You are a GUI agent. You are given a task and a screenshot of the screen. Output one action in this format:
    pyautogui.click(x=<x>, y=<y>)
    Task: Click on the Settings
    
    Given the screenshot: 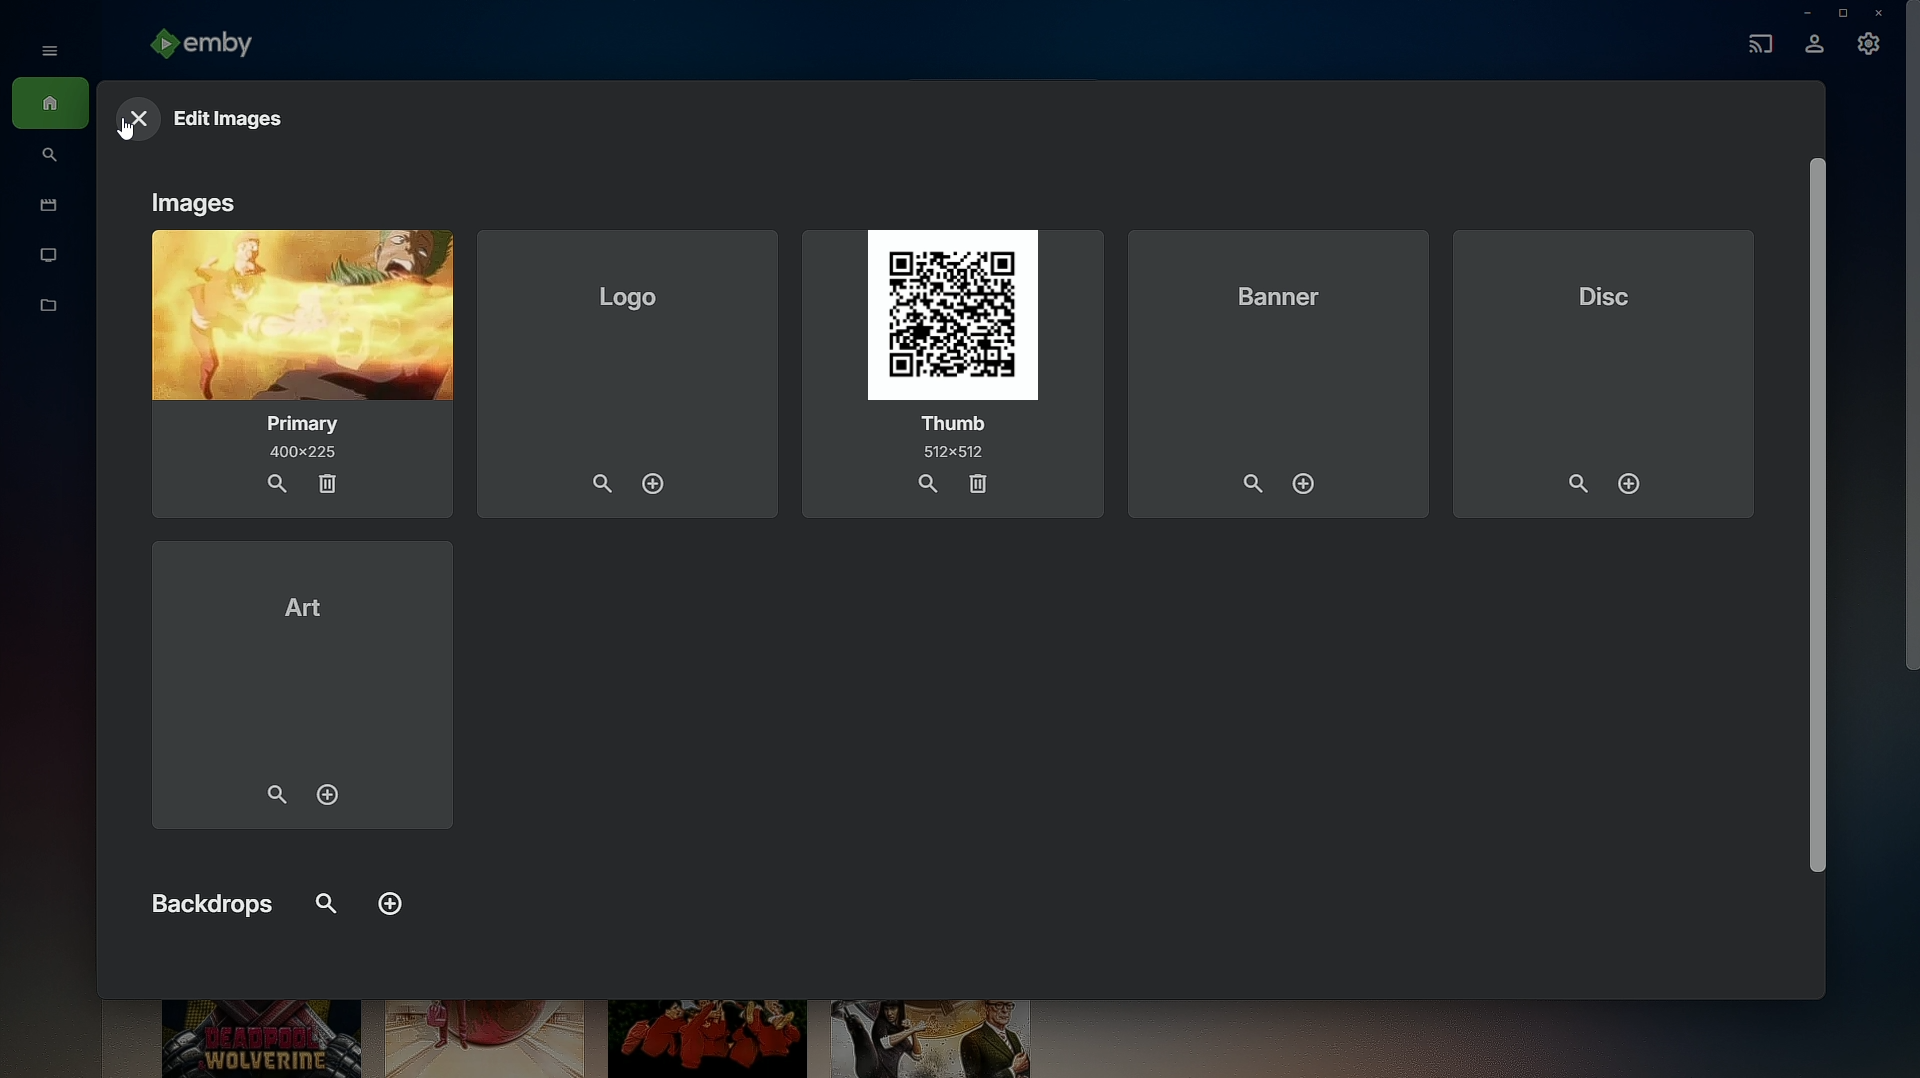 What is the action you would take?
    pyautogui.click(x=1870, y=49)
    